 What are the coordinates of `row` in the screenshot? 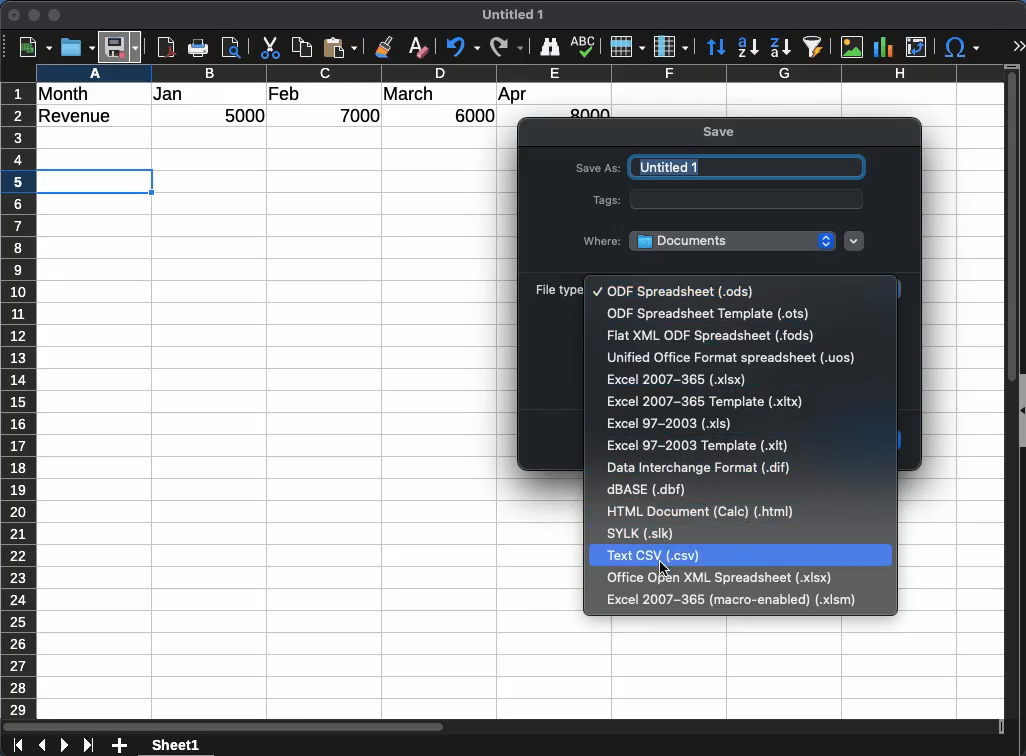 It's located at (17, 400).